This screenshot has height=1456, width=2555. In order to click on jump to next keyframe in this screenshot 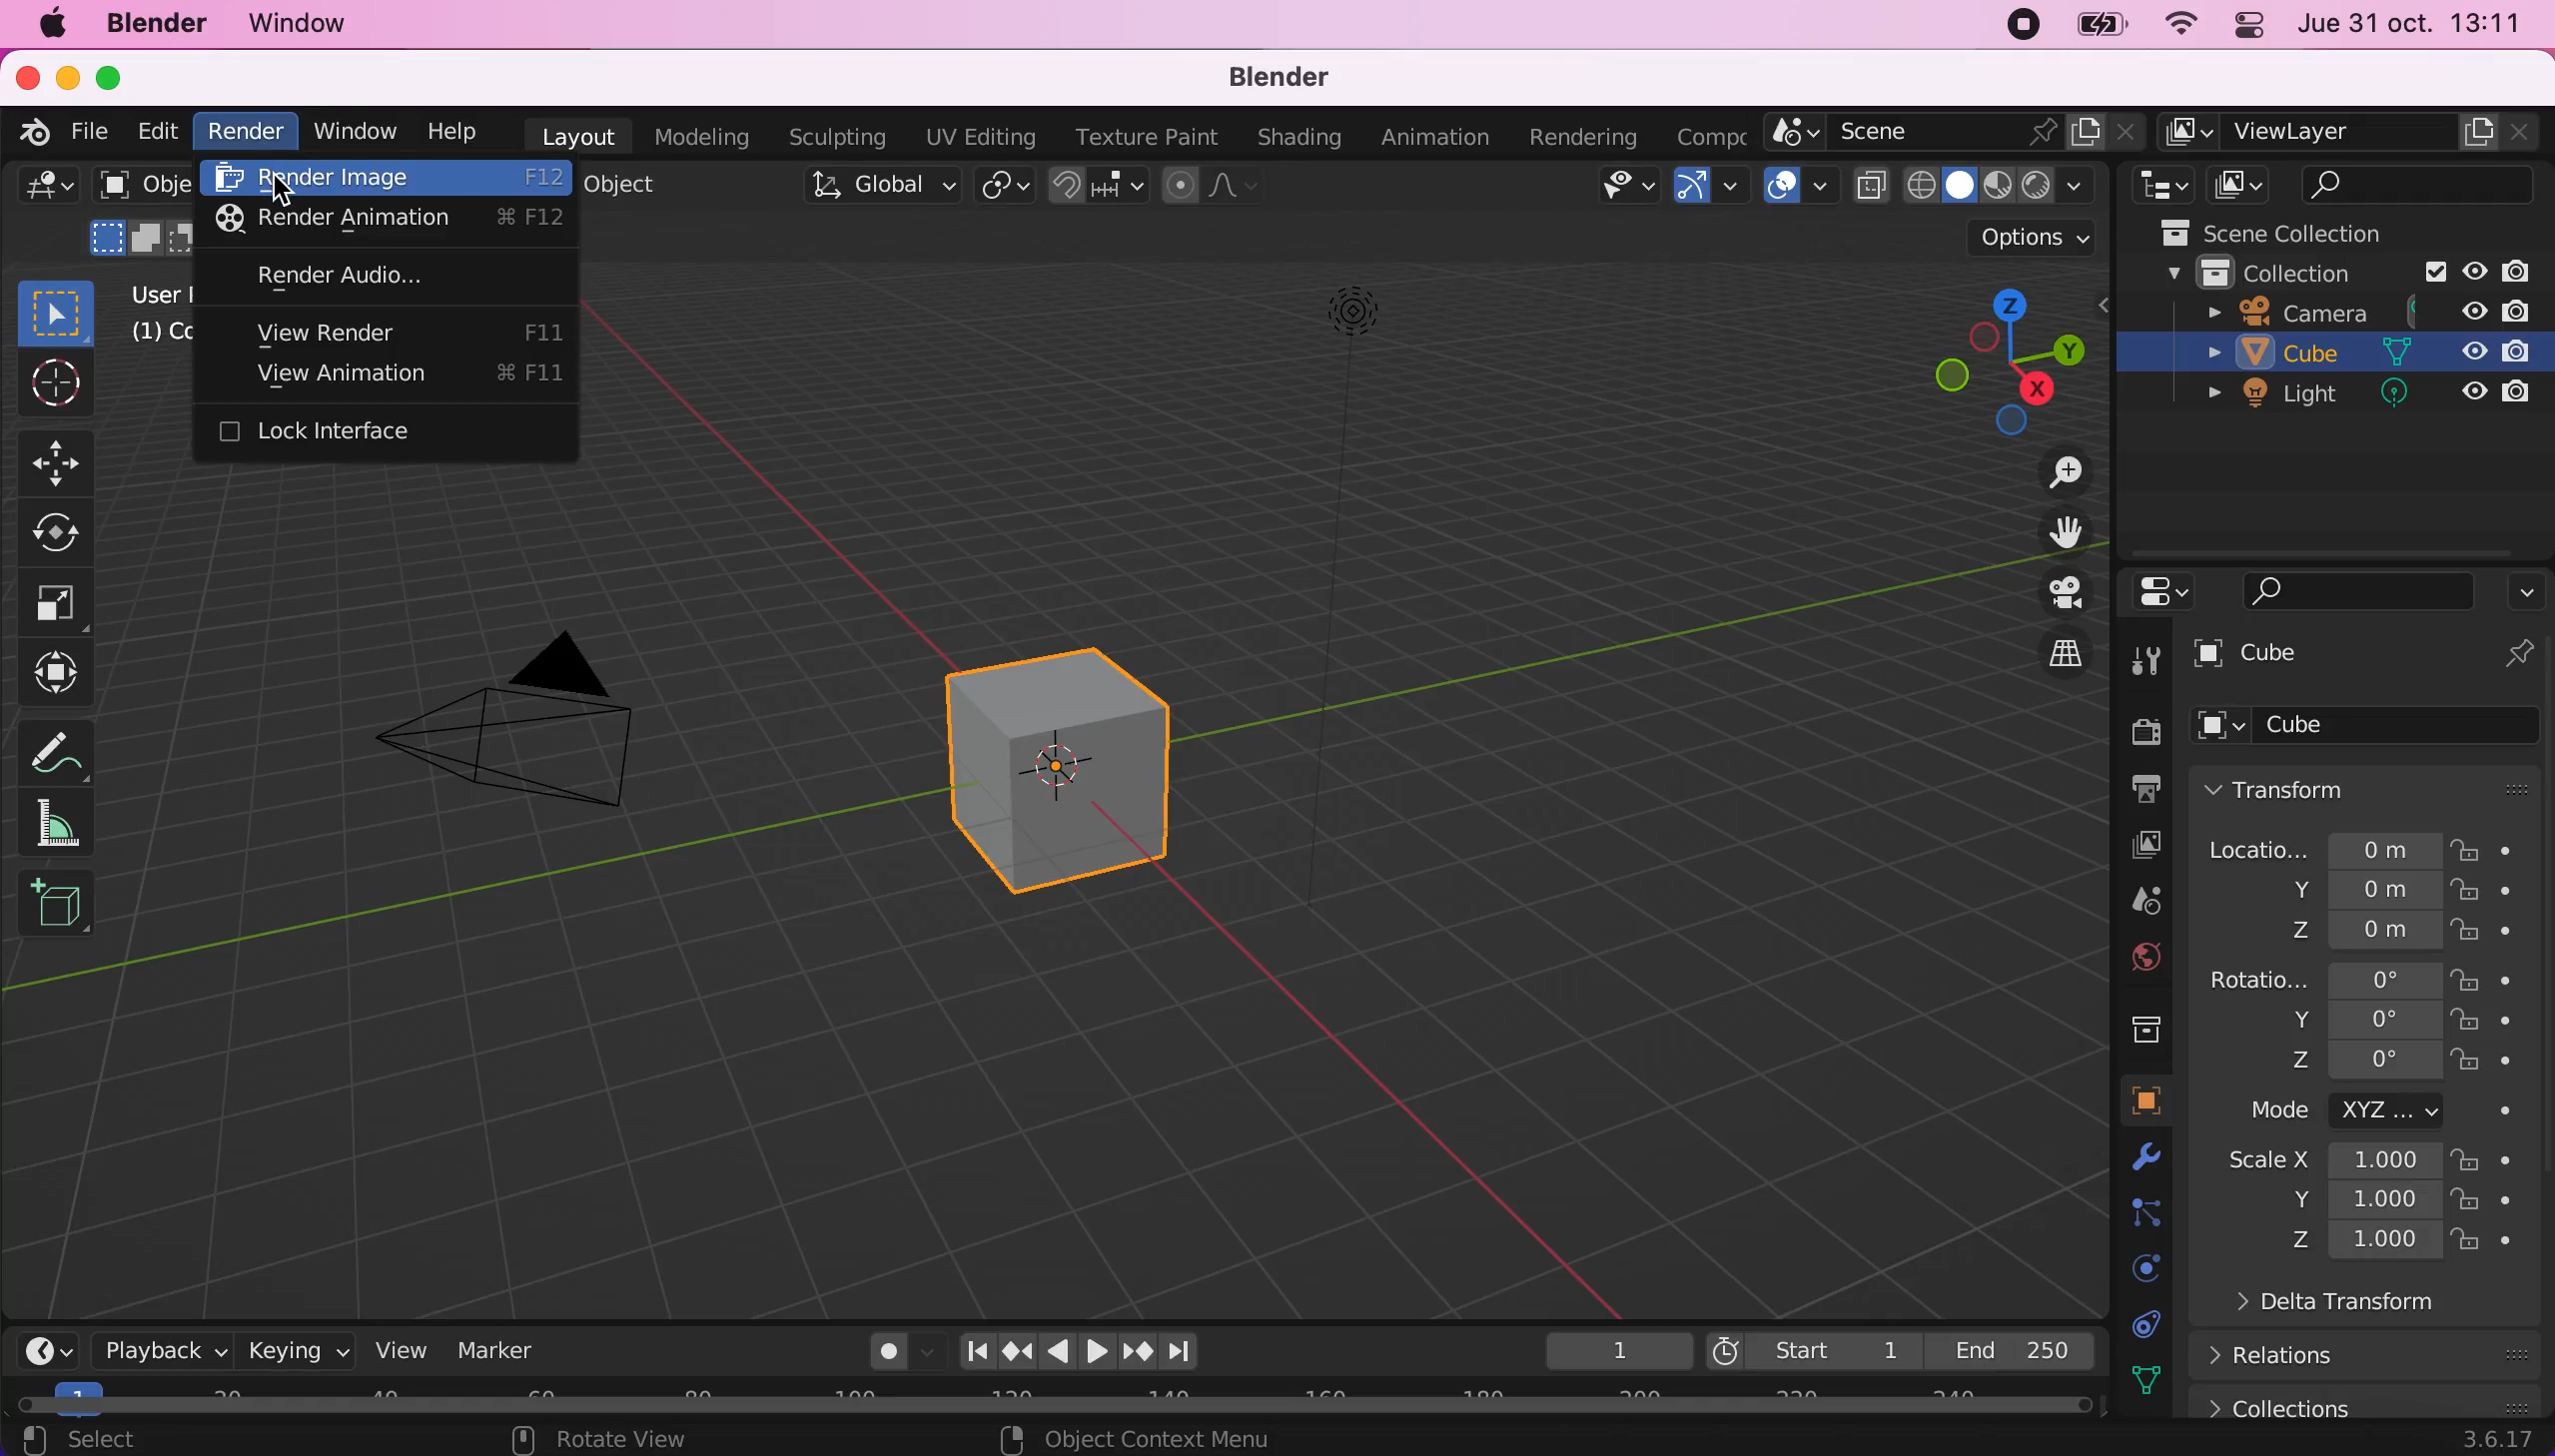, I will do `click(1136, 1350)`.